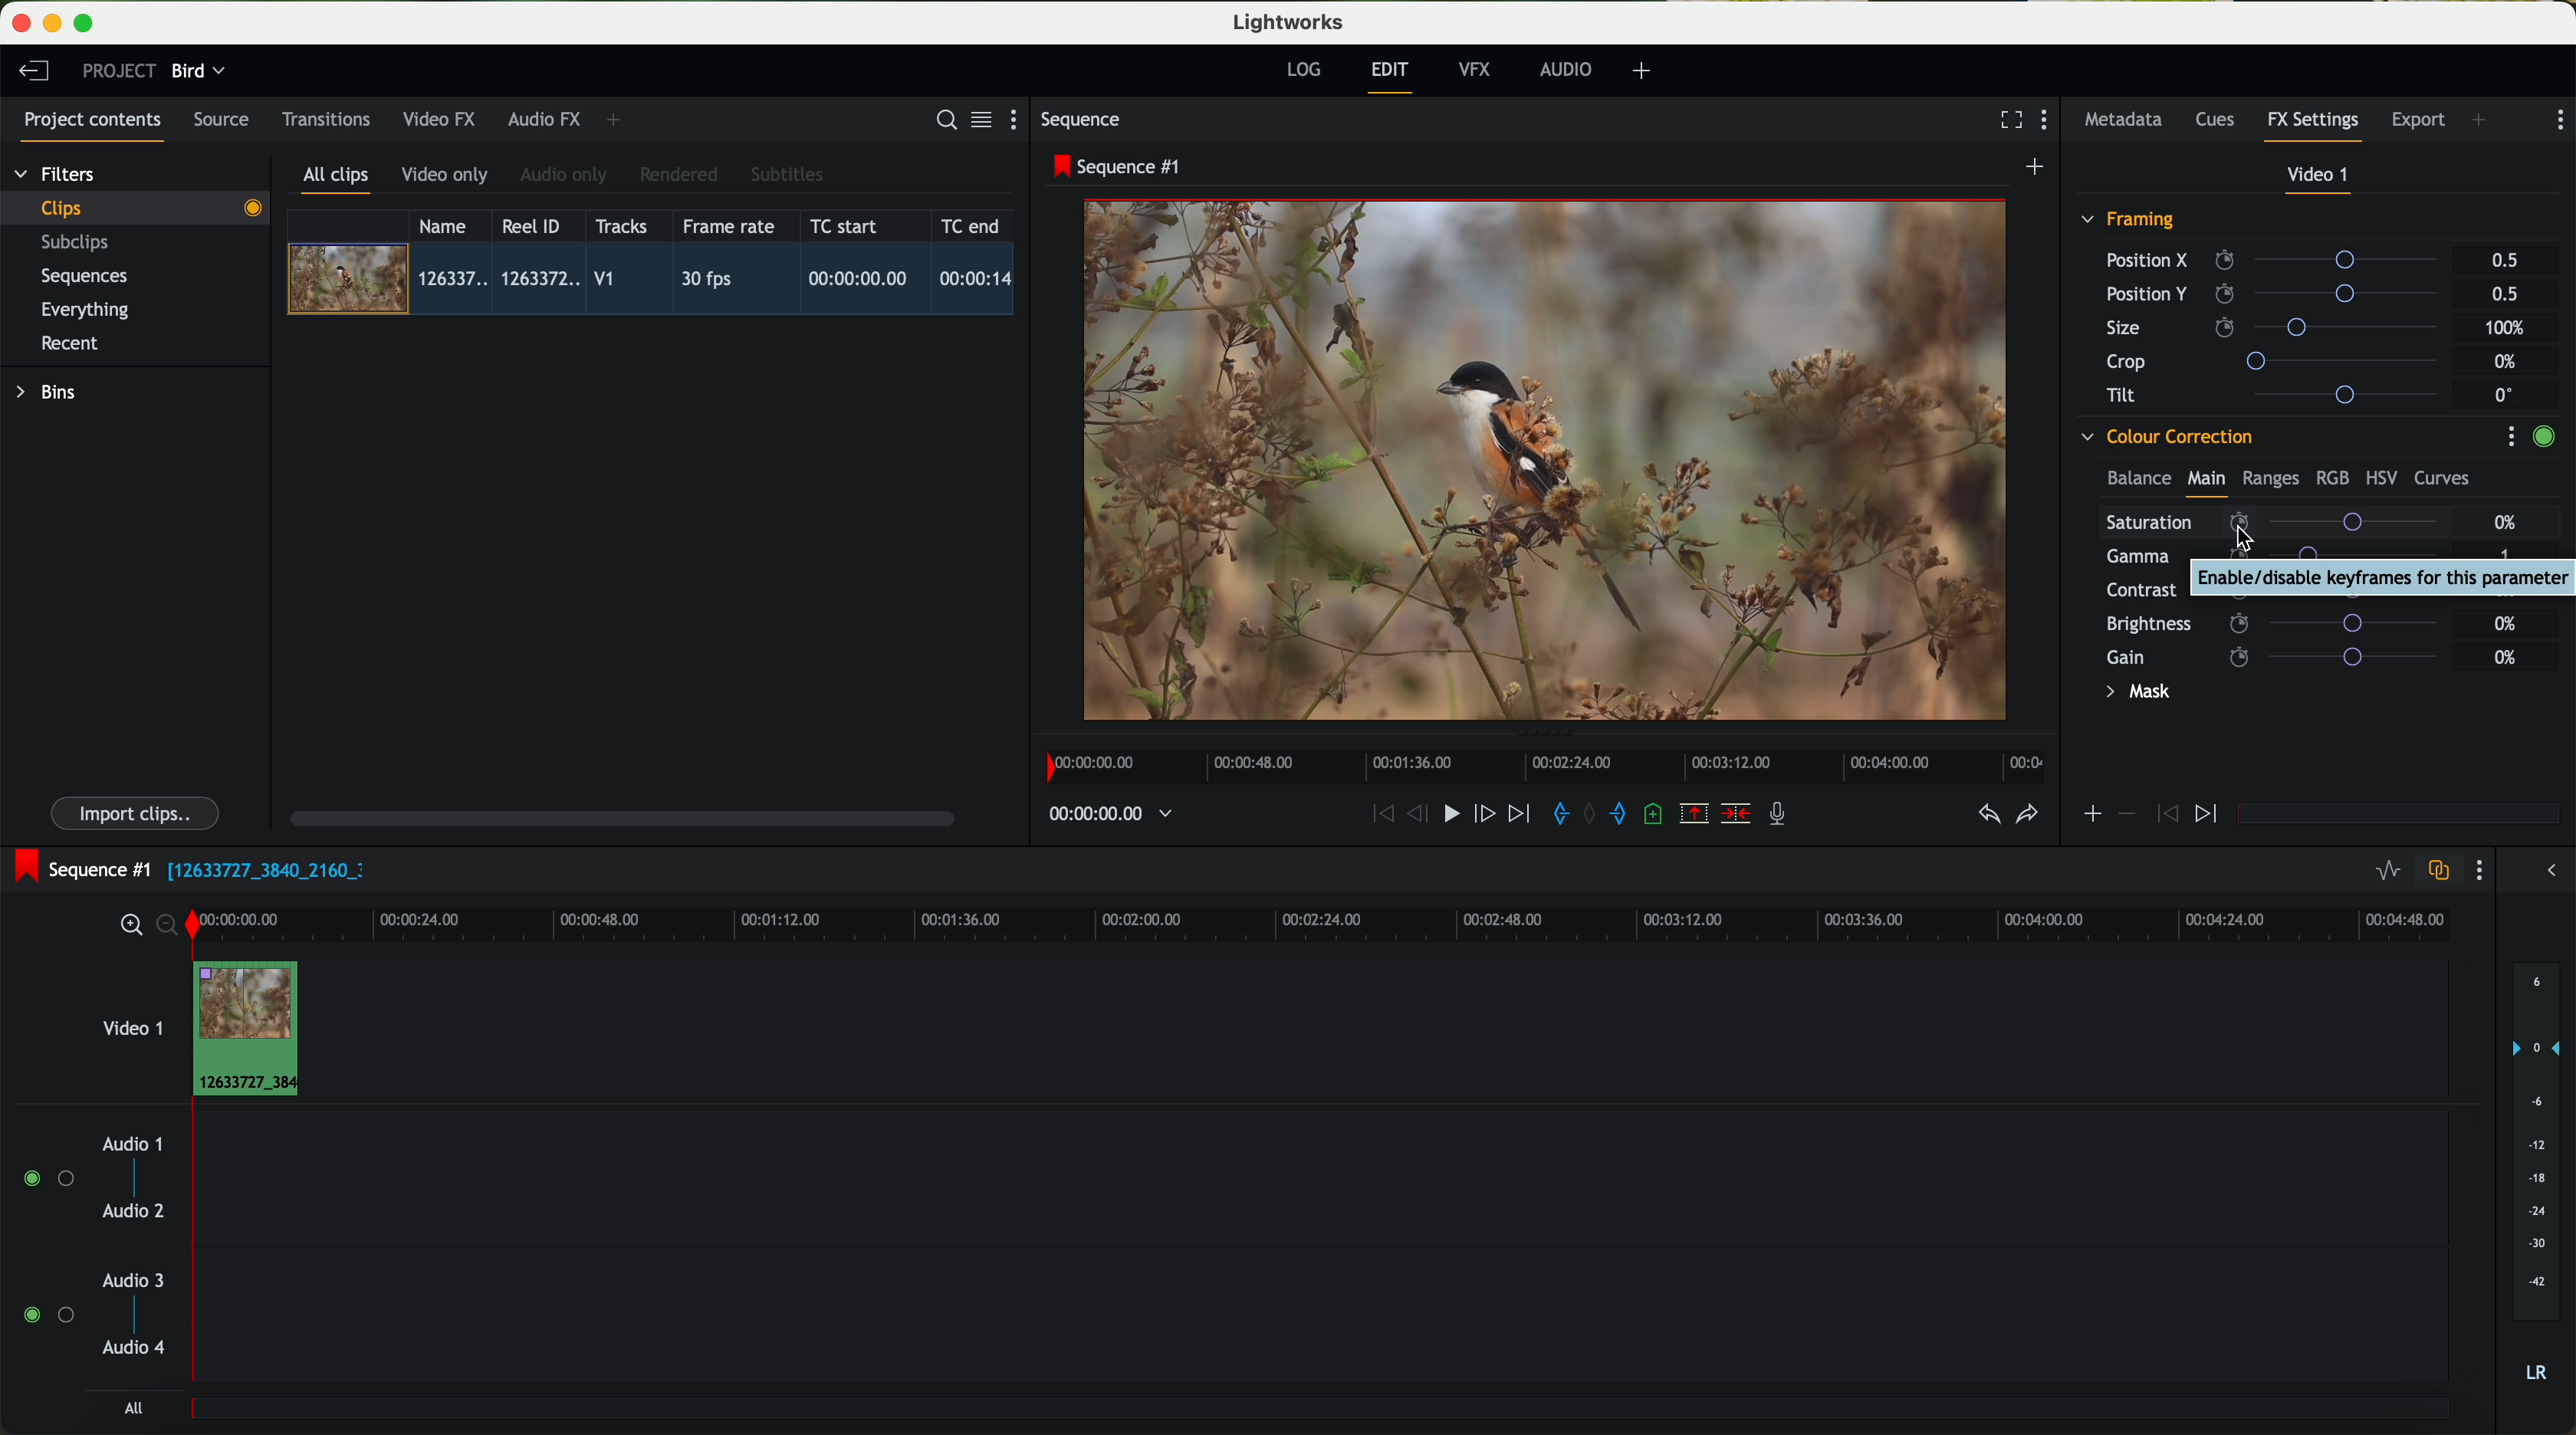 The height and width of the screenshot is (1435, 2576). I want to click on 0%, so click(2508, 590).